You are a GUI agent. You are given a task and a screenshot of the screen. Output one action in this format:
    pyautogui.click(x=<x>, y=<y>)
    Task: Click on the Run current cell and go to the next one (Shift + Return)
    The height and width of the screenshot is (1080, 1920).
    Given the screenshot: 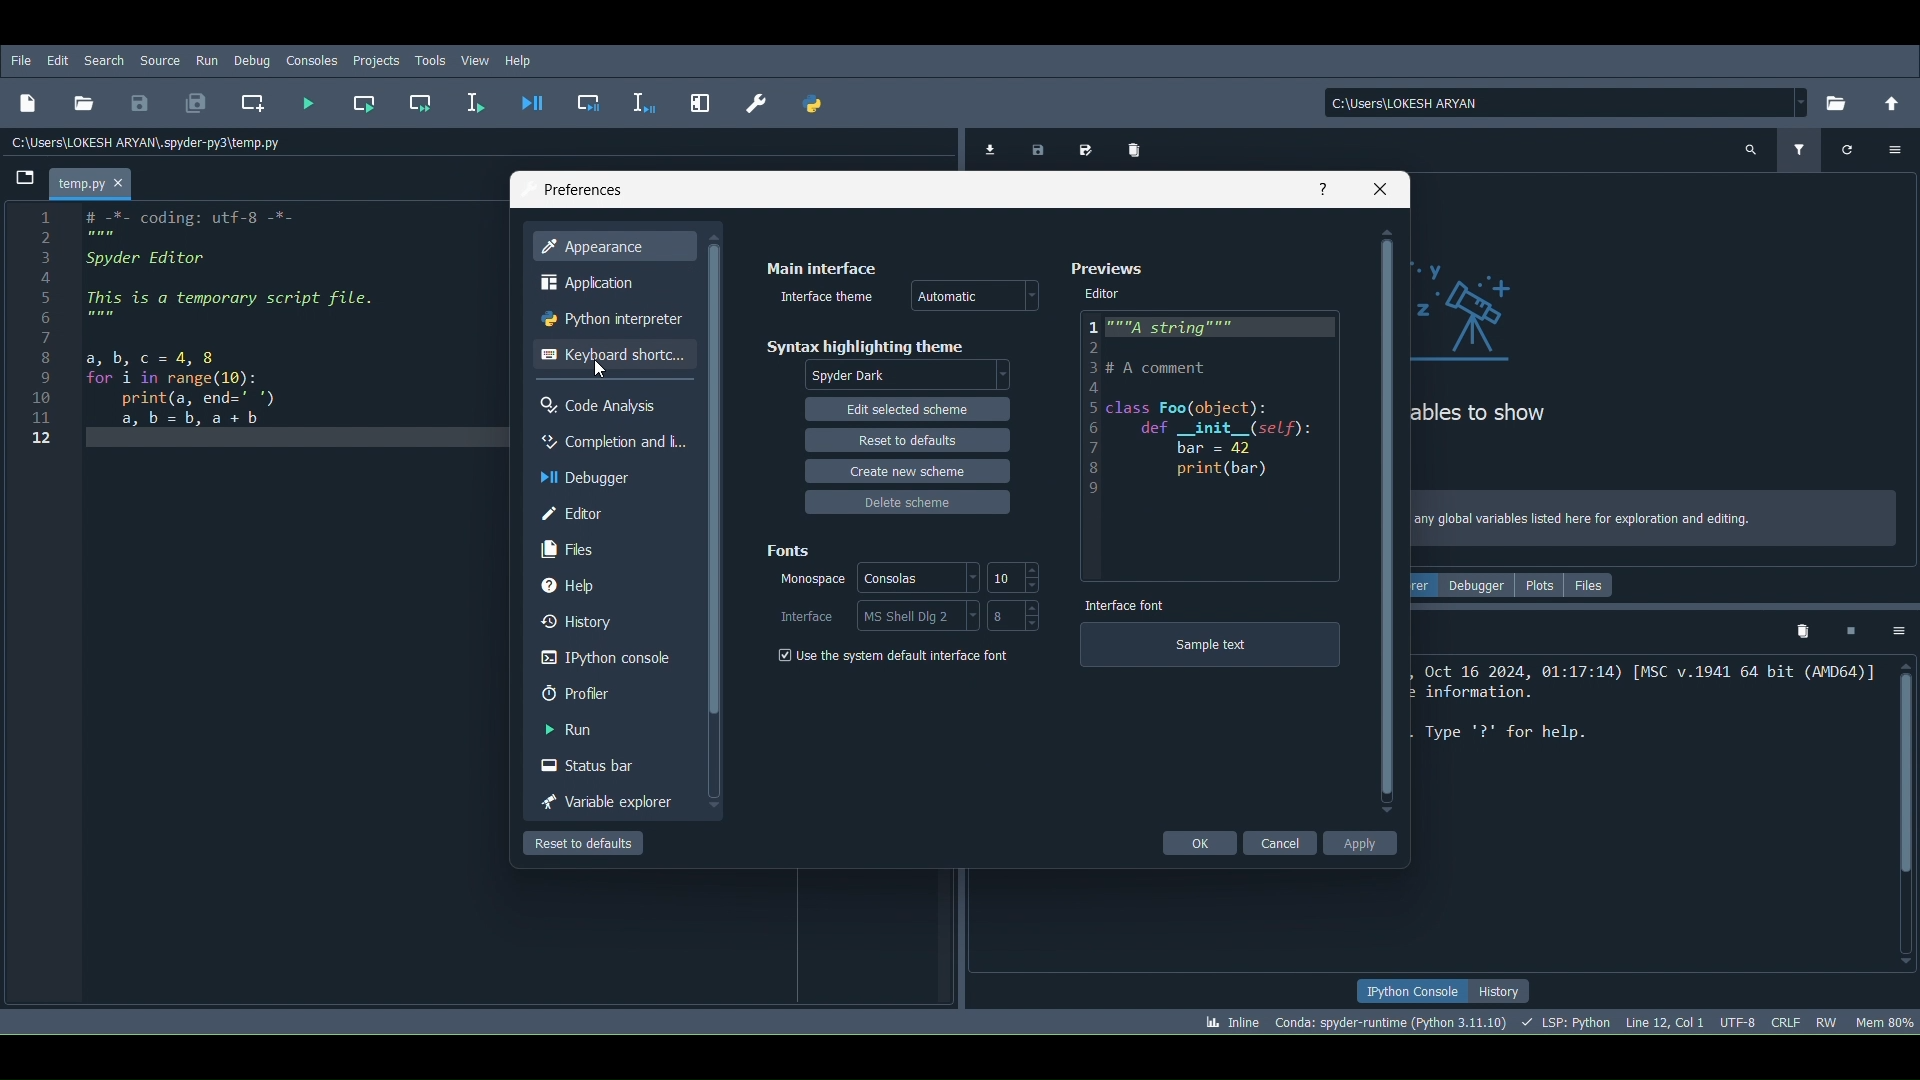 What is the action you would take?
    pyautogui.click(x=422, y=100)
    